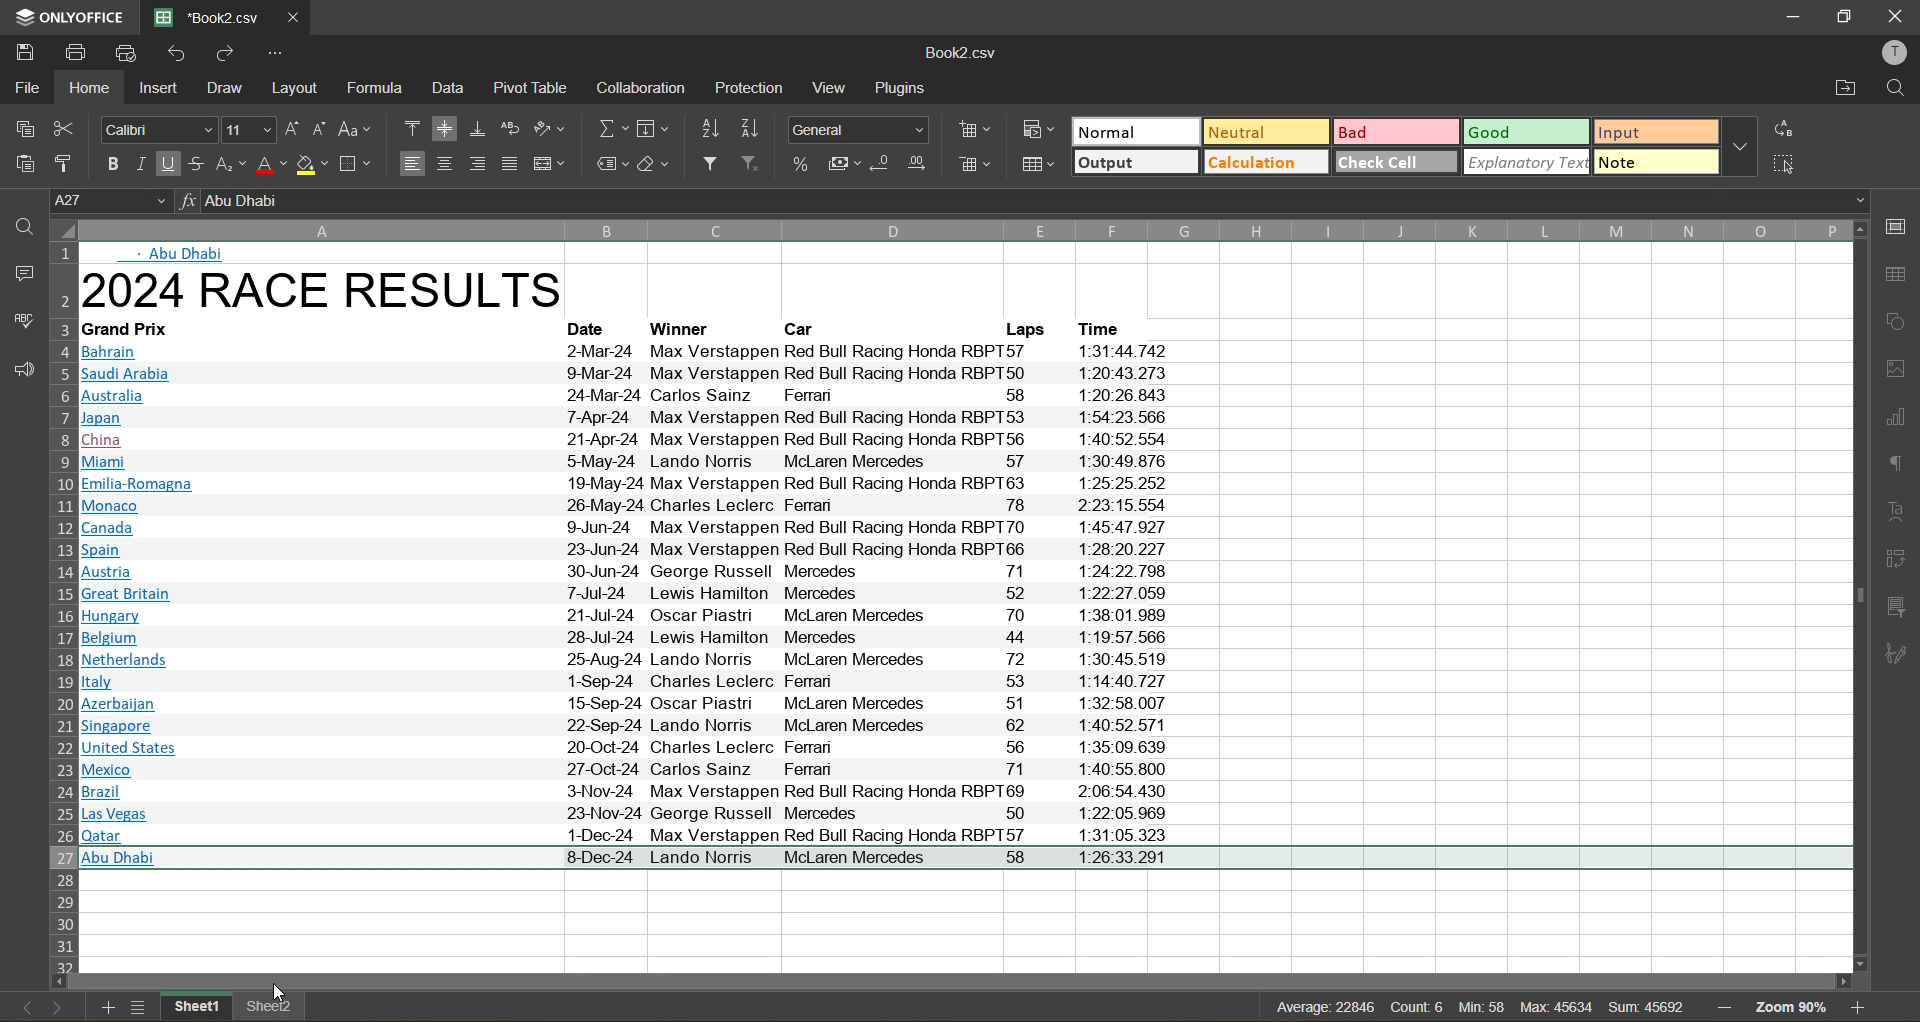  What do you see at coordinates (204, 16) in the screenshot?
I see `filename` at bounding box center [204, 16].